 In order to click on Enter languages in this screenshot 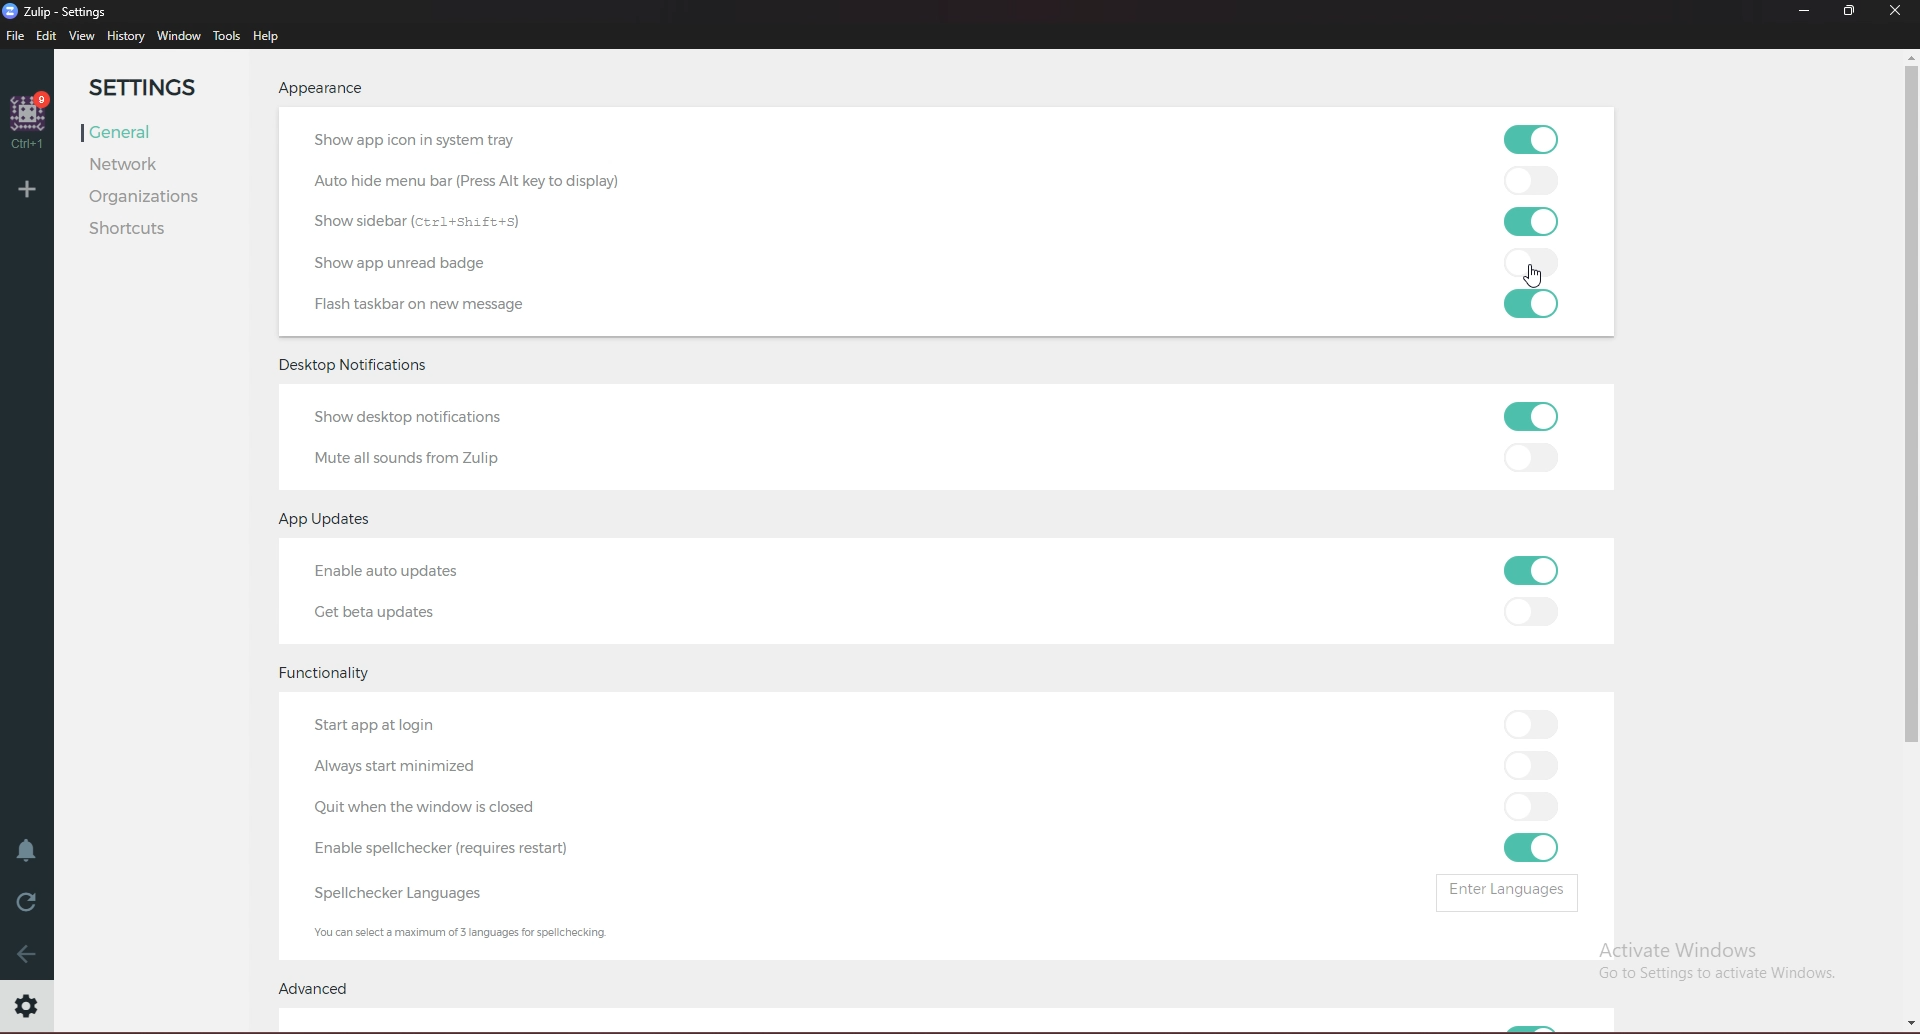, I will do `click(1512, 893)`.